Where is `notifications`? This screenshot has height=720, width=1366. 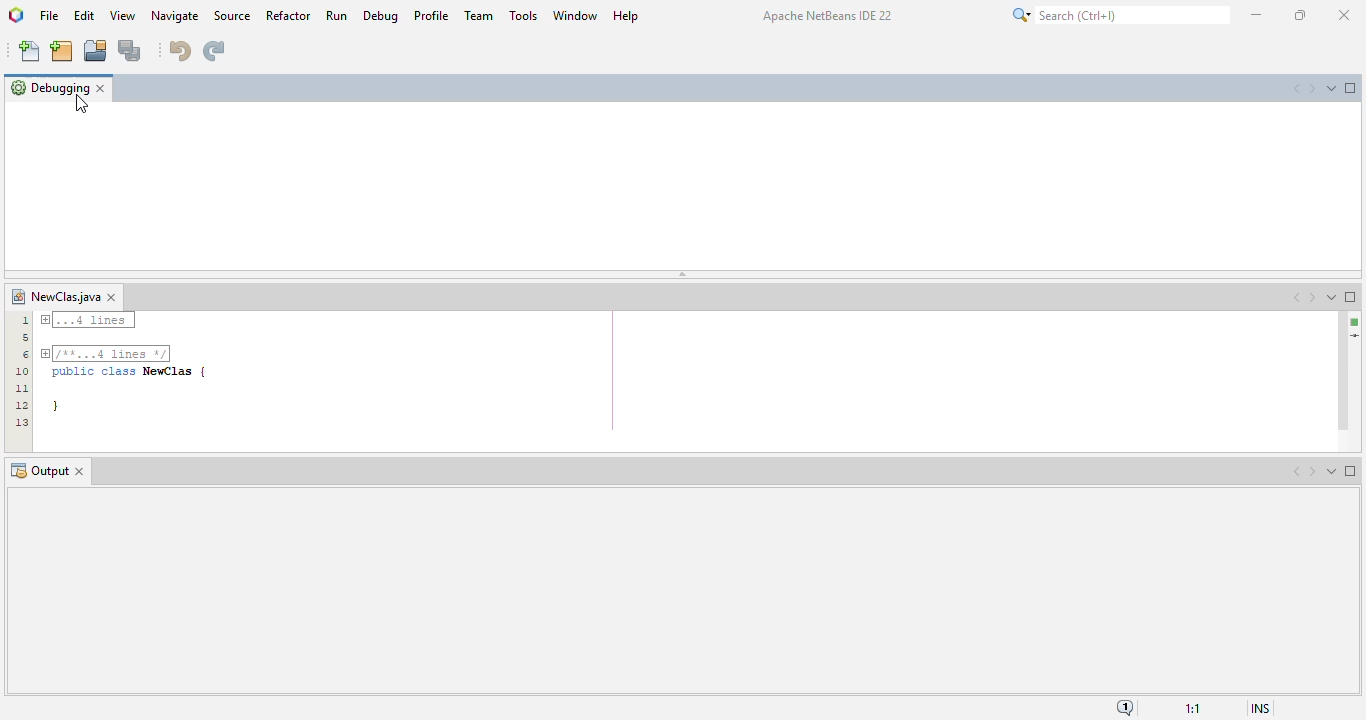 notifications is located at coordinates (1126, 707).